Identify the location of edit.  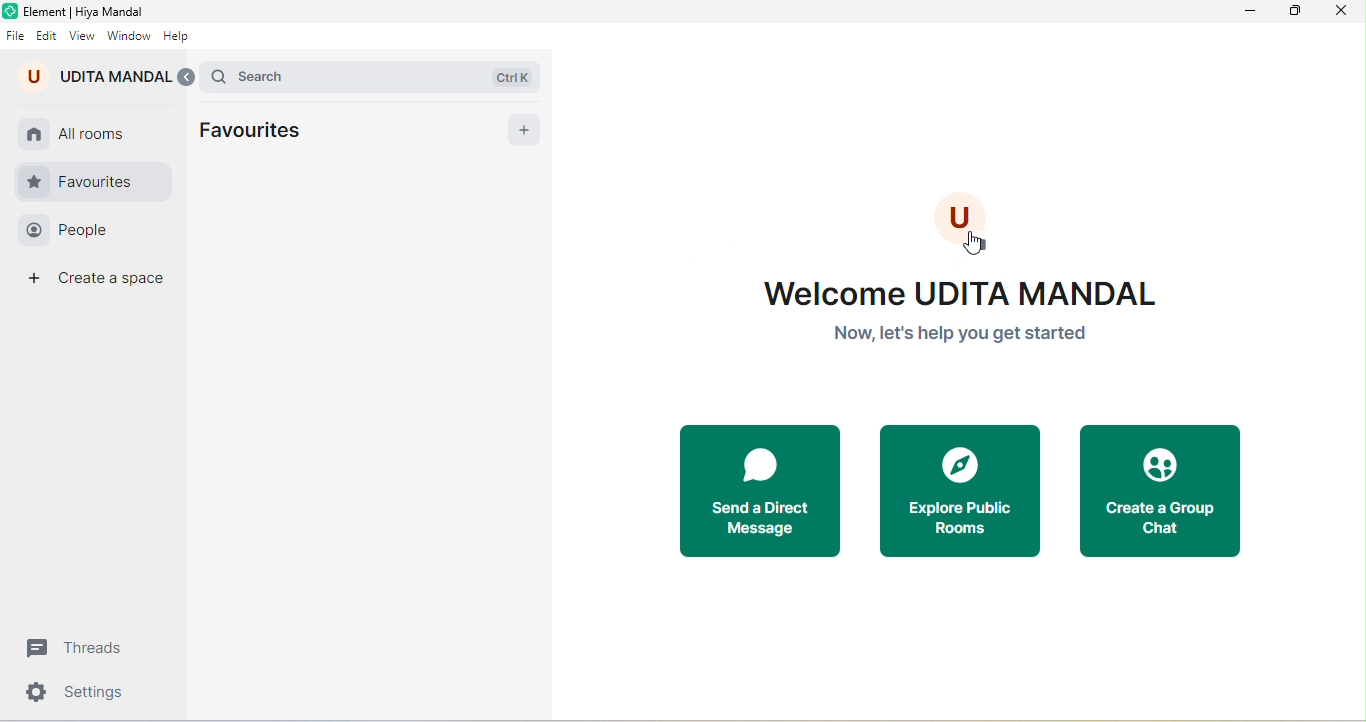
(47, 36).